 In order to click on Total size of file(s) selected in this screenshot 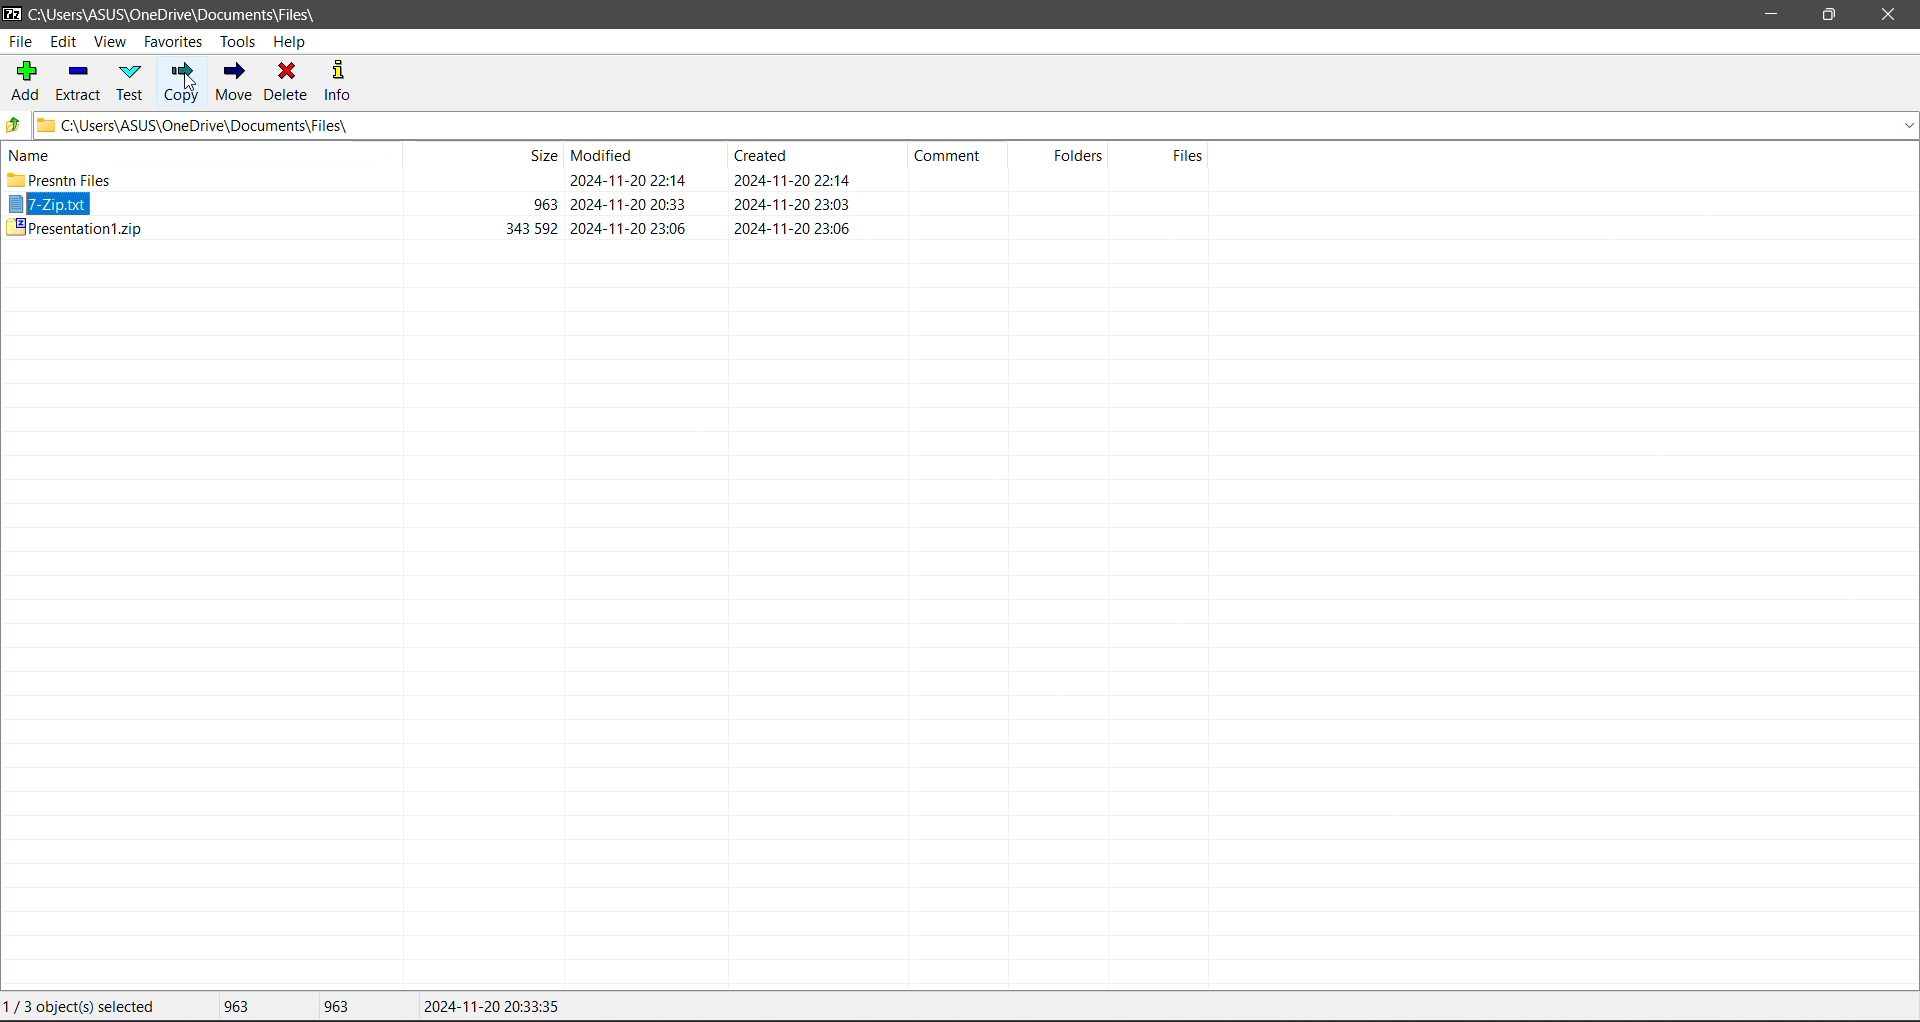, I will do `click(231, 1007)`.